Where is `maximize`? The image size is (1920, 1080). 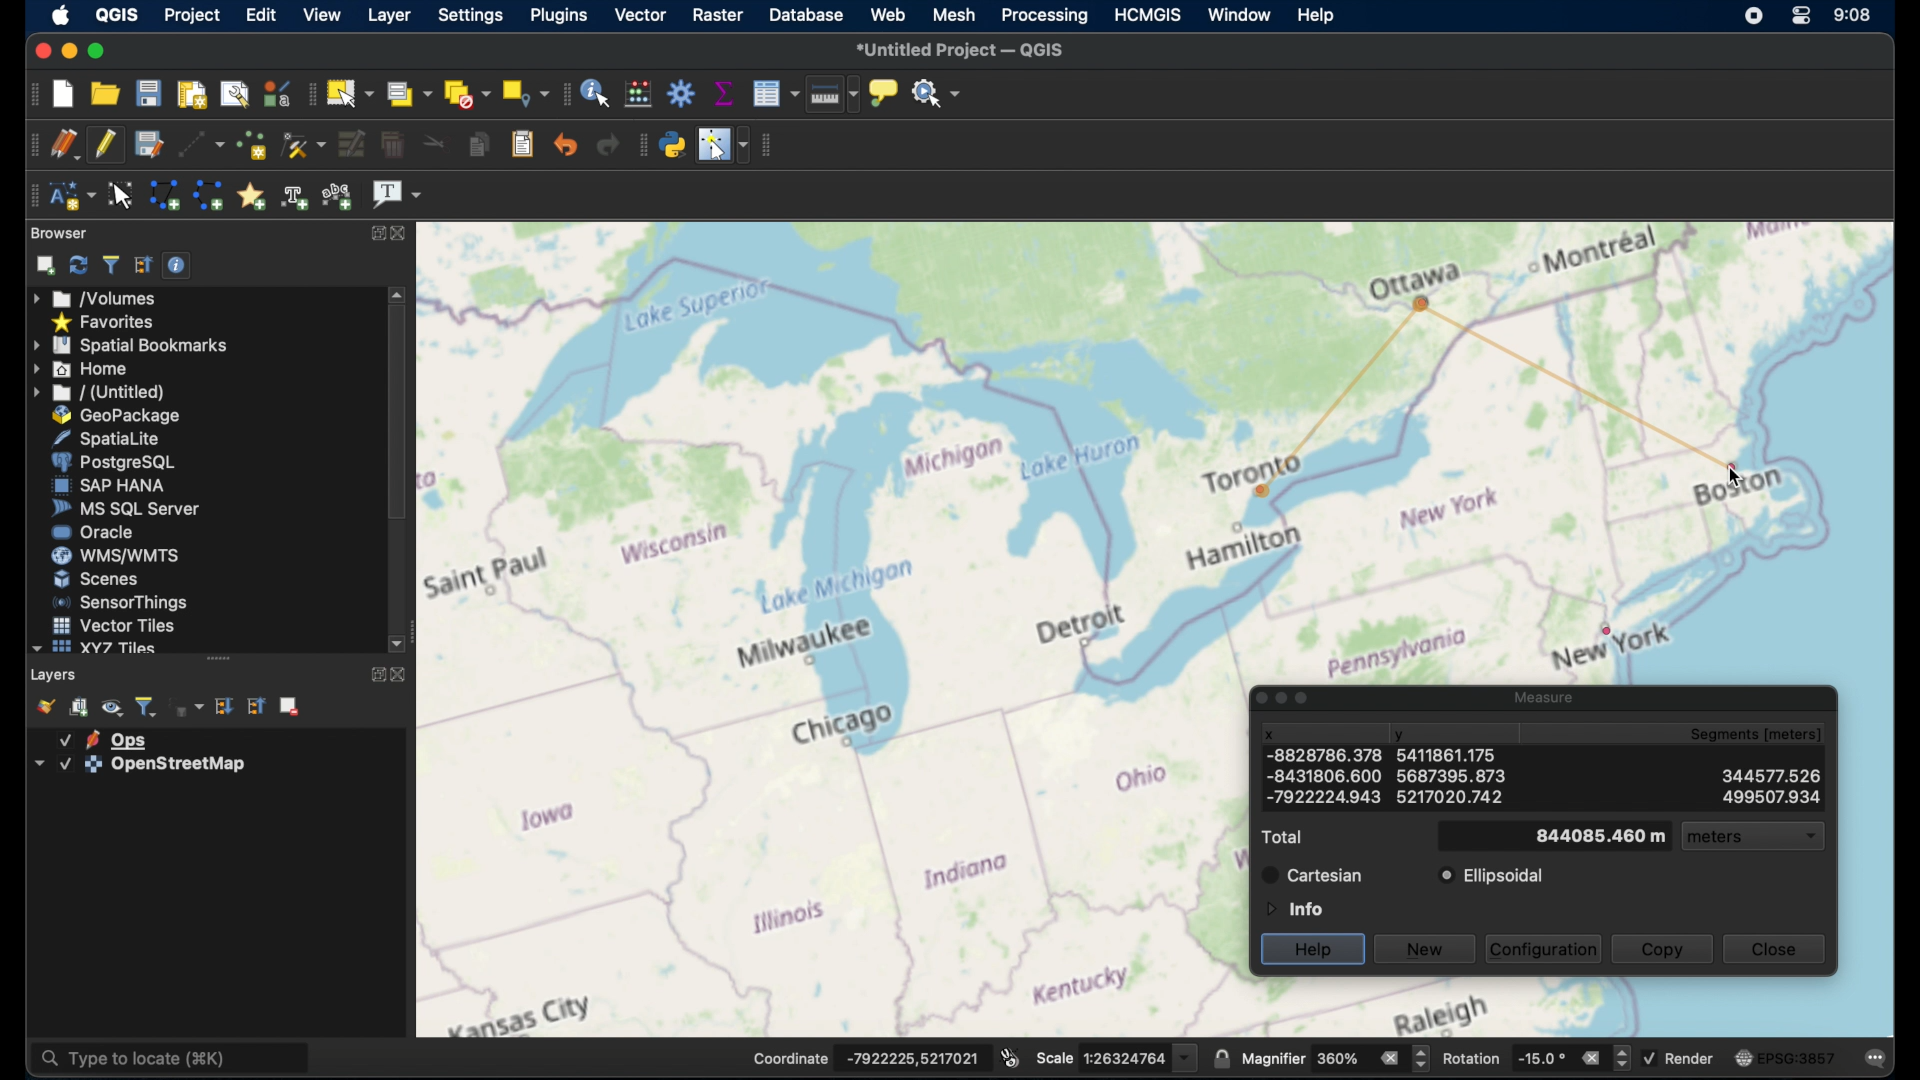
maximize is located at coordinates (96, 50).